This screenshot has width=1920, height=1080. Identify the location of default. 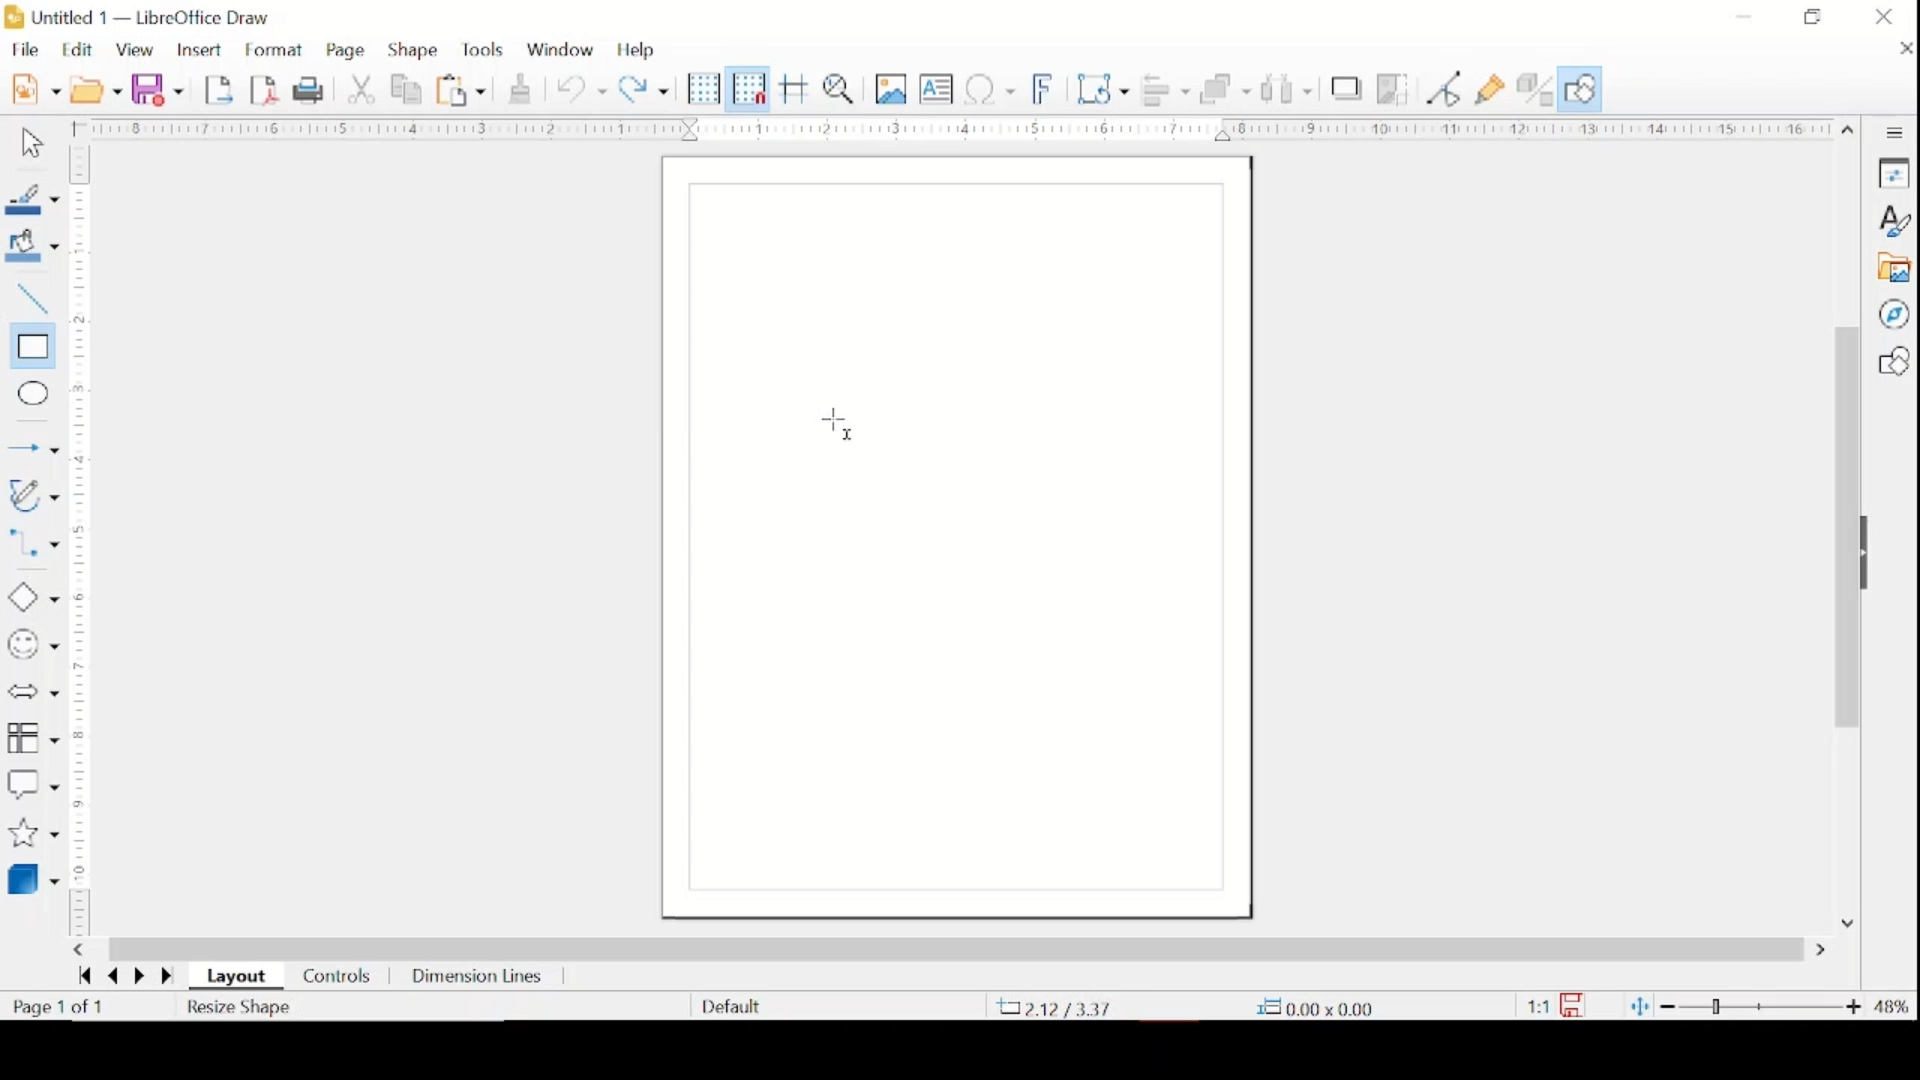
(731, 1005).